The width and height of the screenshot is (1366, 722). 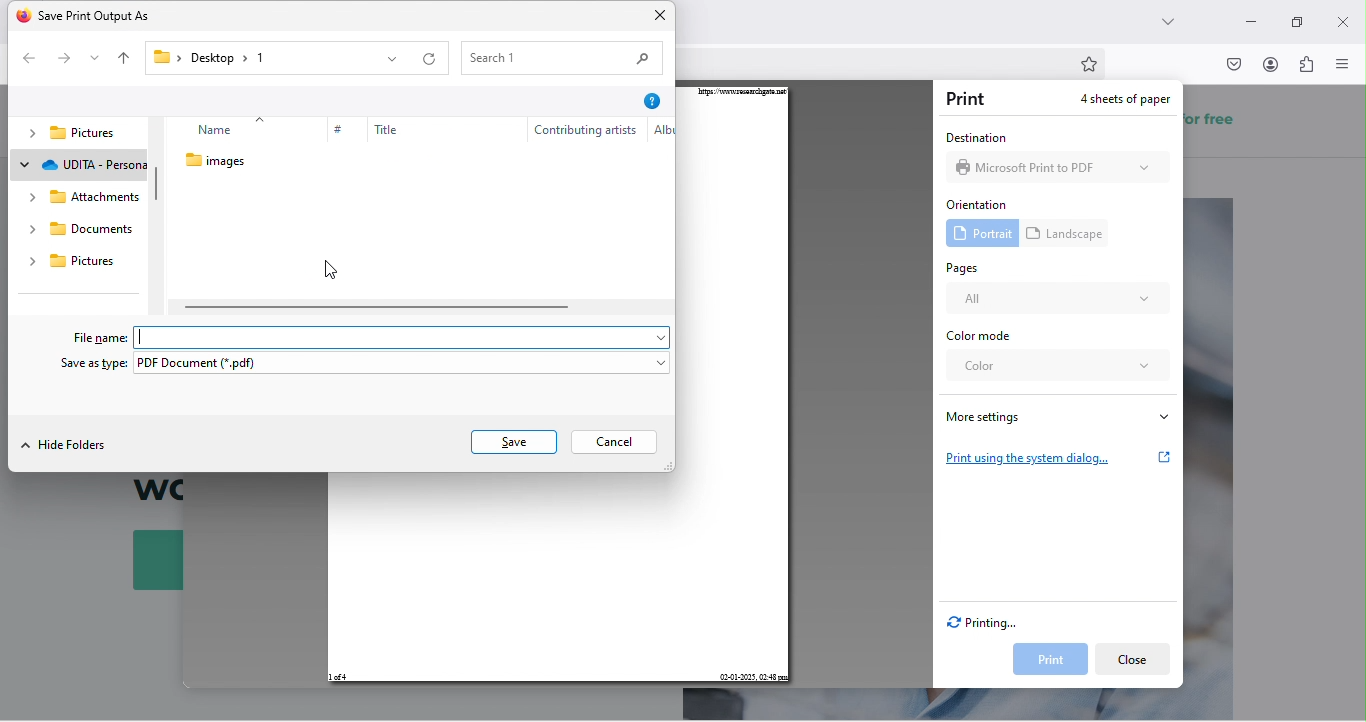 What do you see at coordinates (433, 61) in the screenshot?
I see `refresh` at bounding box center [433, 61].